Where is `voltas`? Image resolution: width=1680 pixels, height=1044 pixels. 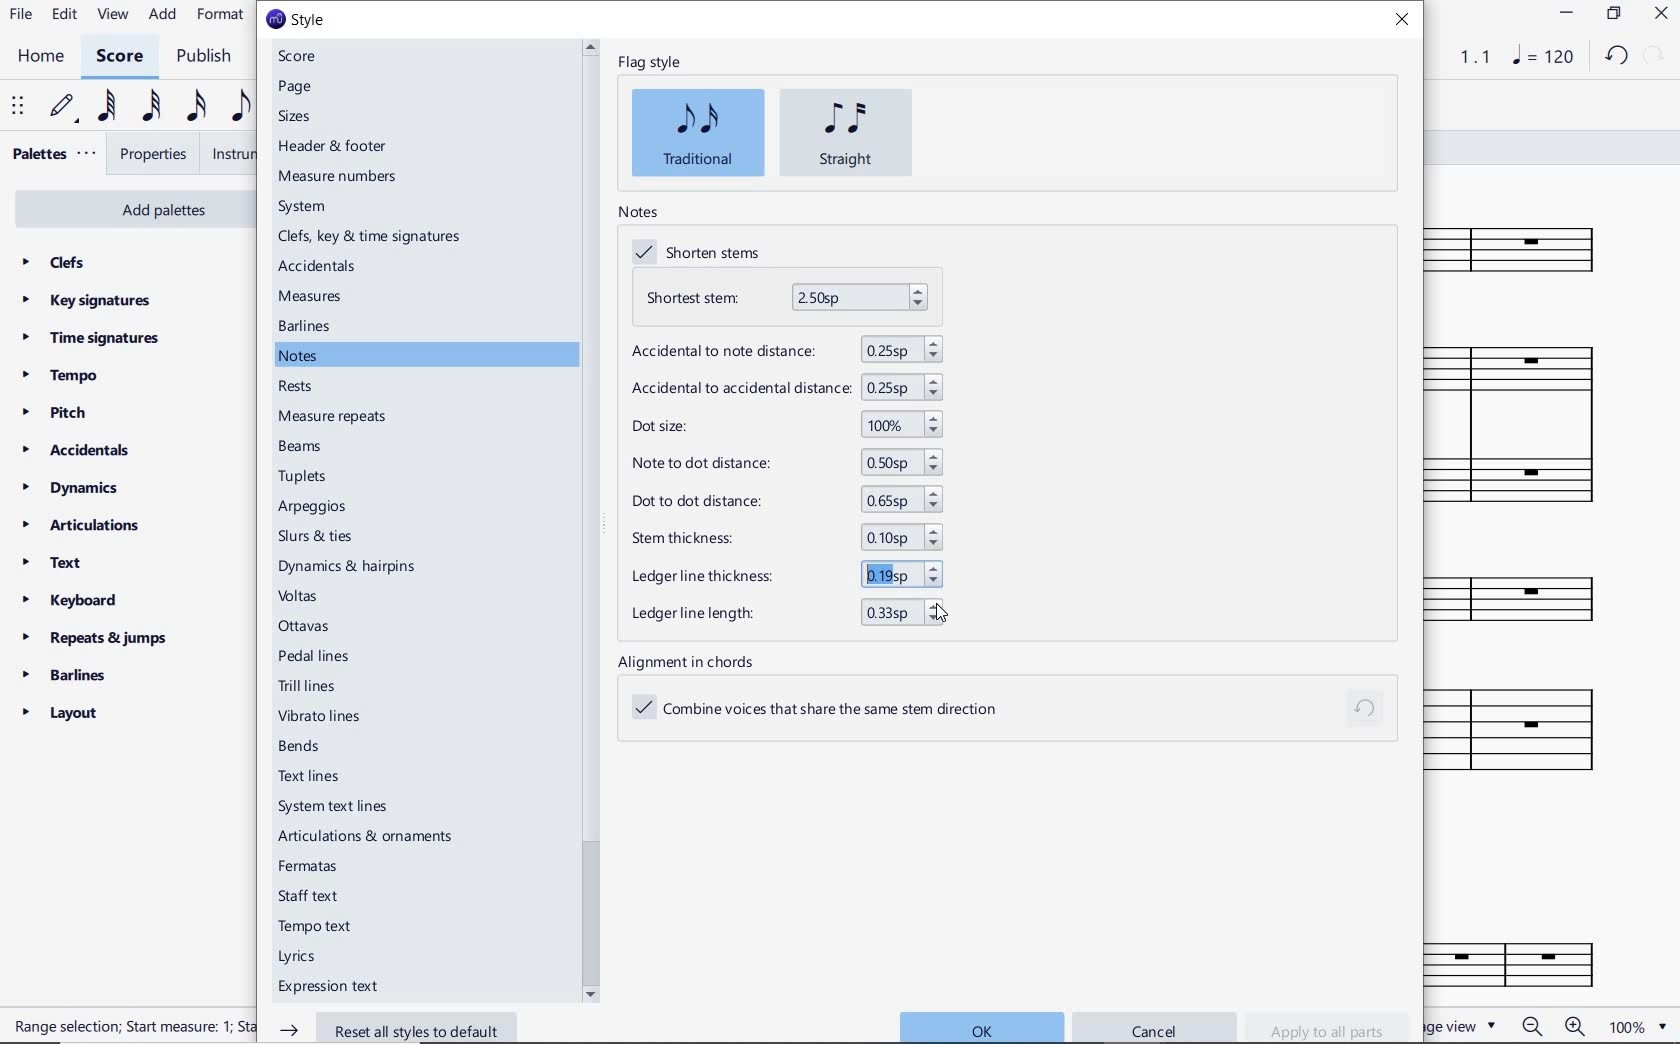 voltas is located at coordinates (308, 597).